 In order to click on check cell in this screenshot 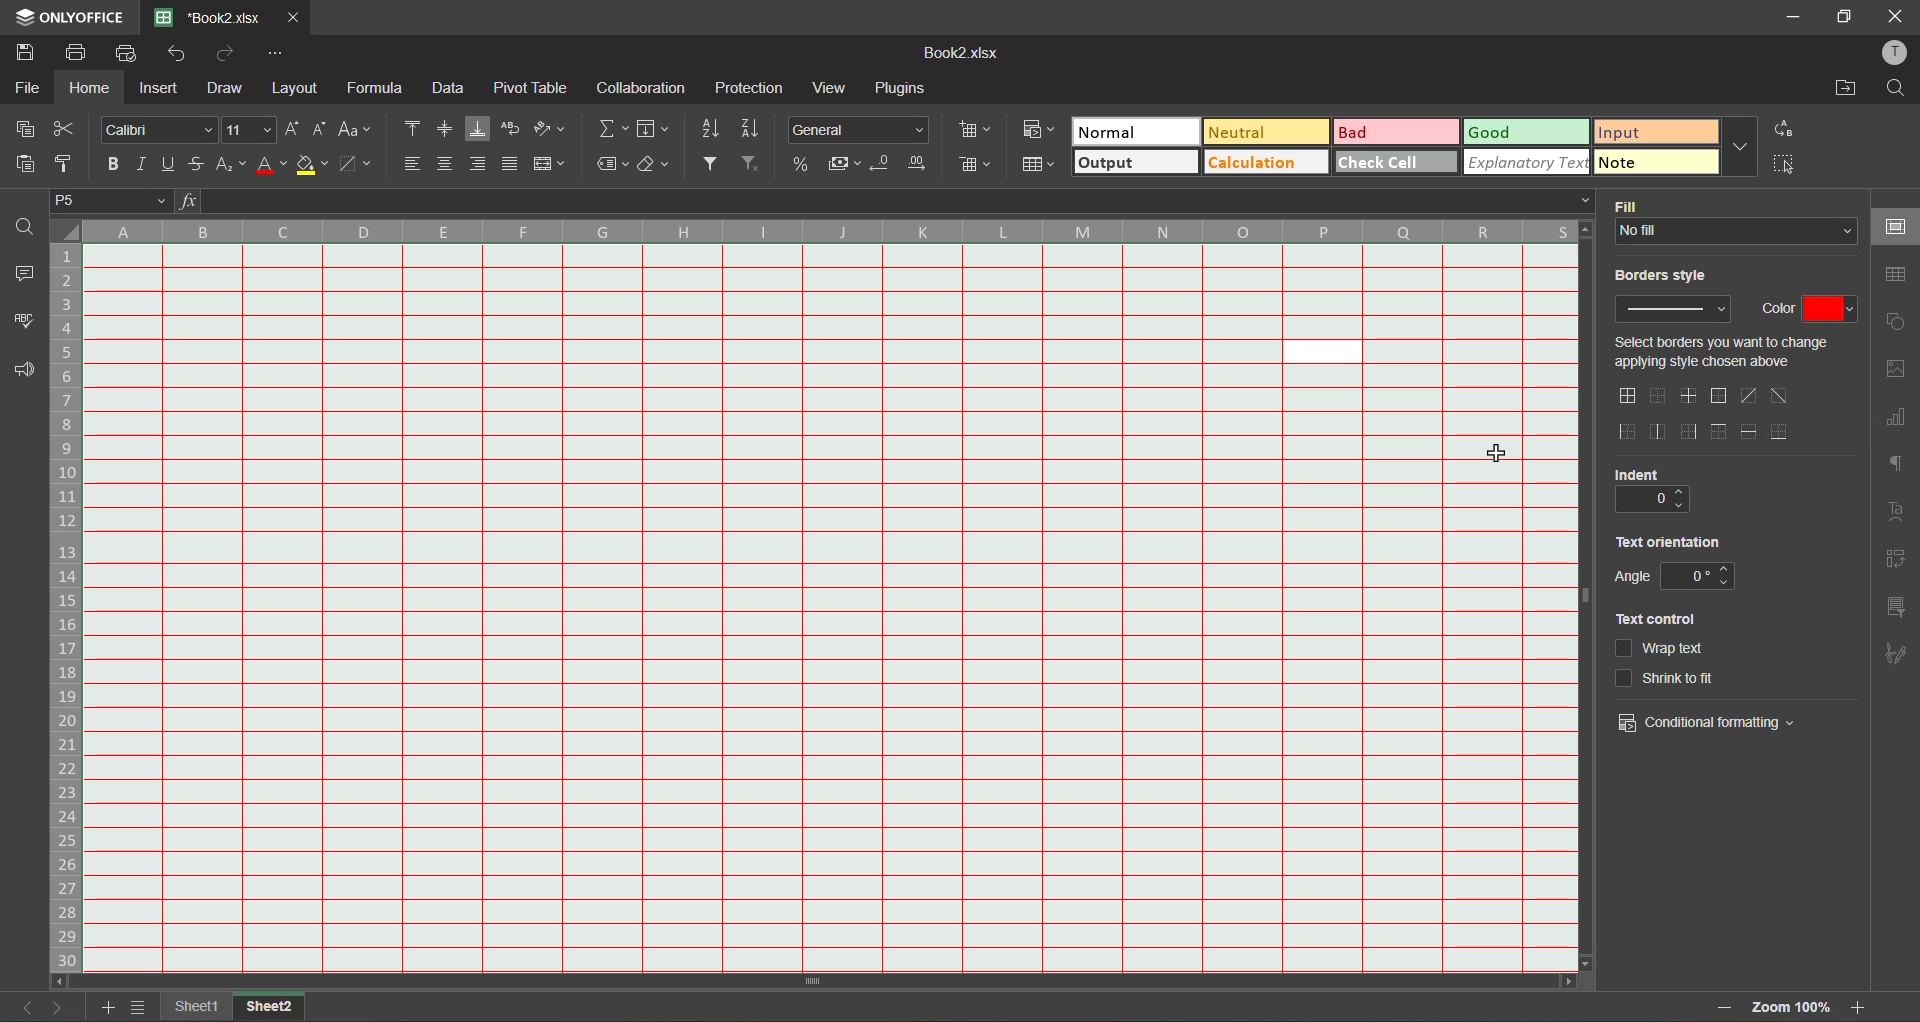, I will do `click(1393, 159)`.